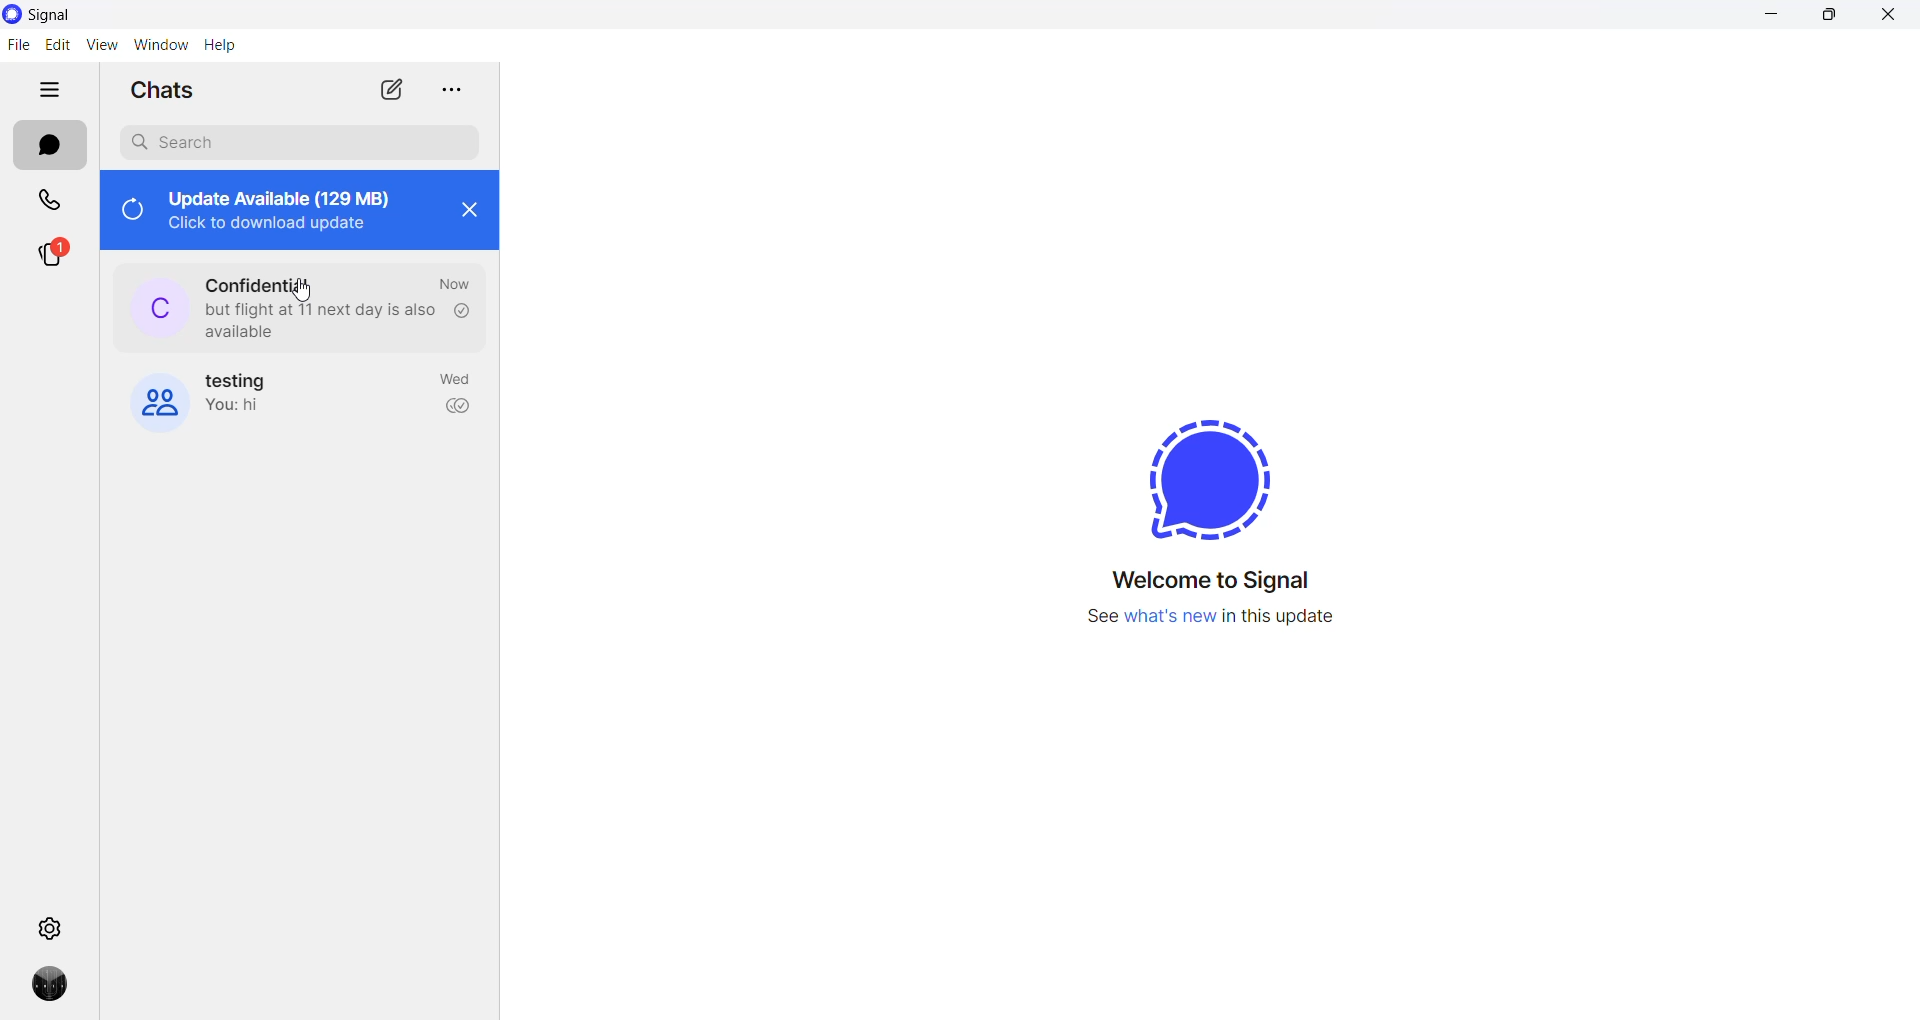 The height and width of the screenshot is (1020, 1920). I want to click on update, so click(290, 208).